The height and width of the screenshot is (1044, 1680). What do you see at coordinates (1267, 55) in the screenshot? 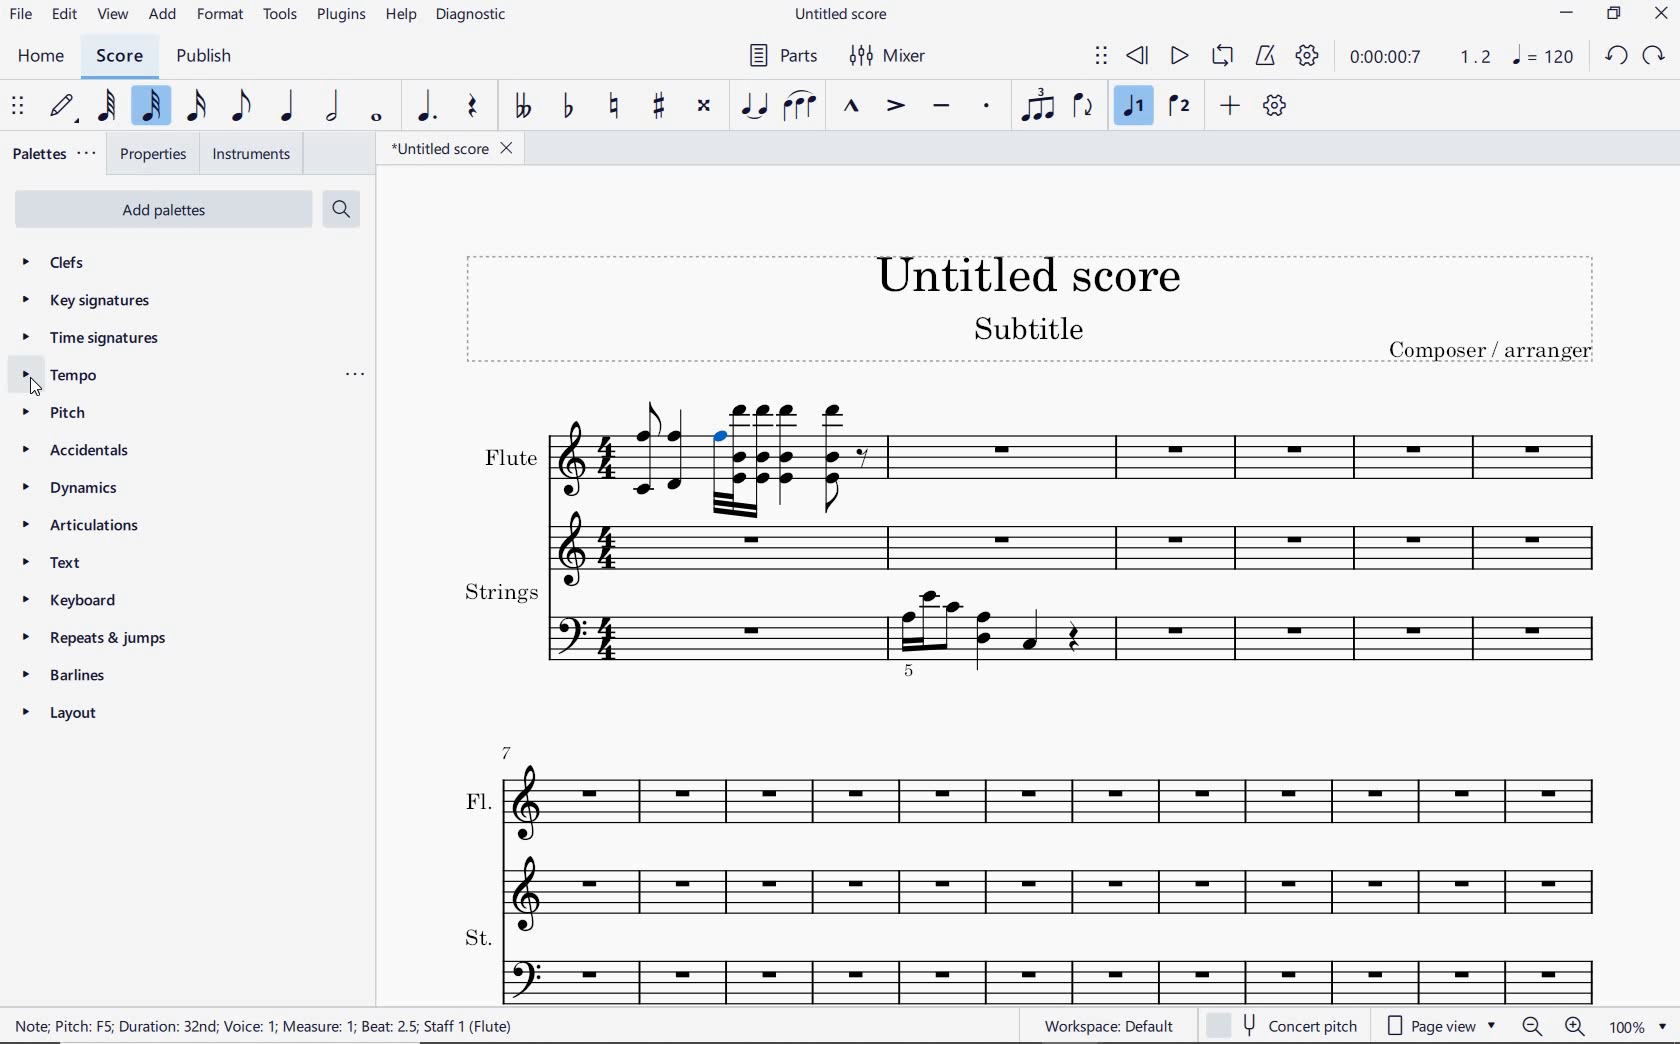
I see `METRONOME` at bounding box center [1267, 55].